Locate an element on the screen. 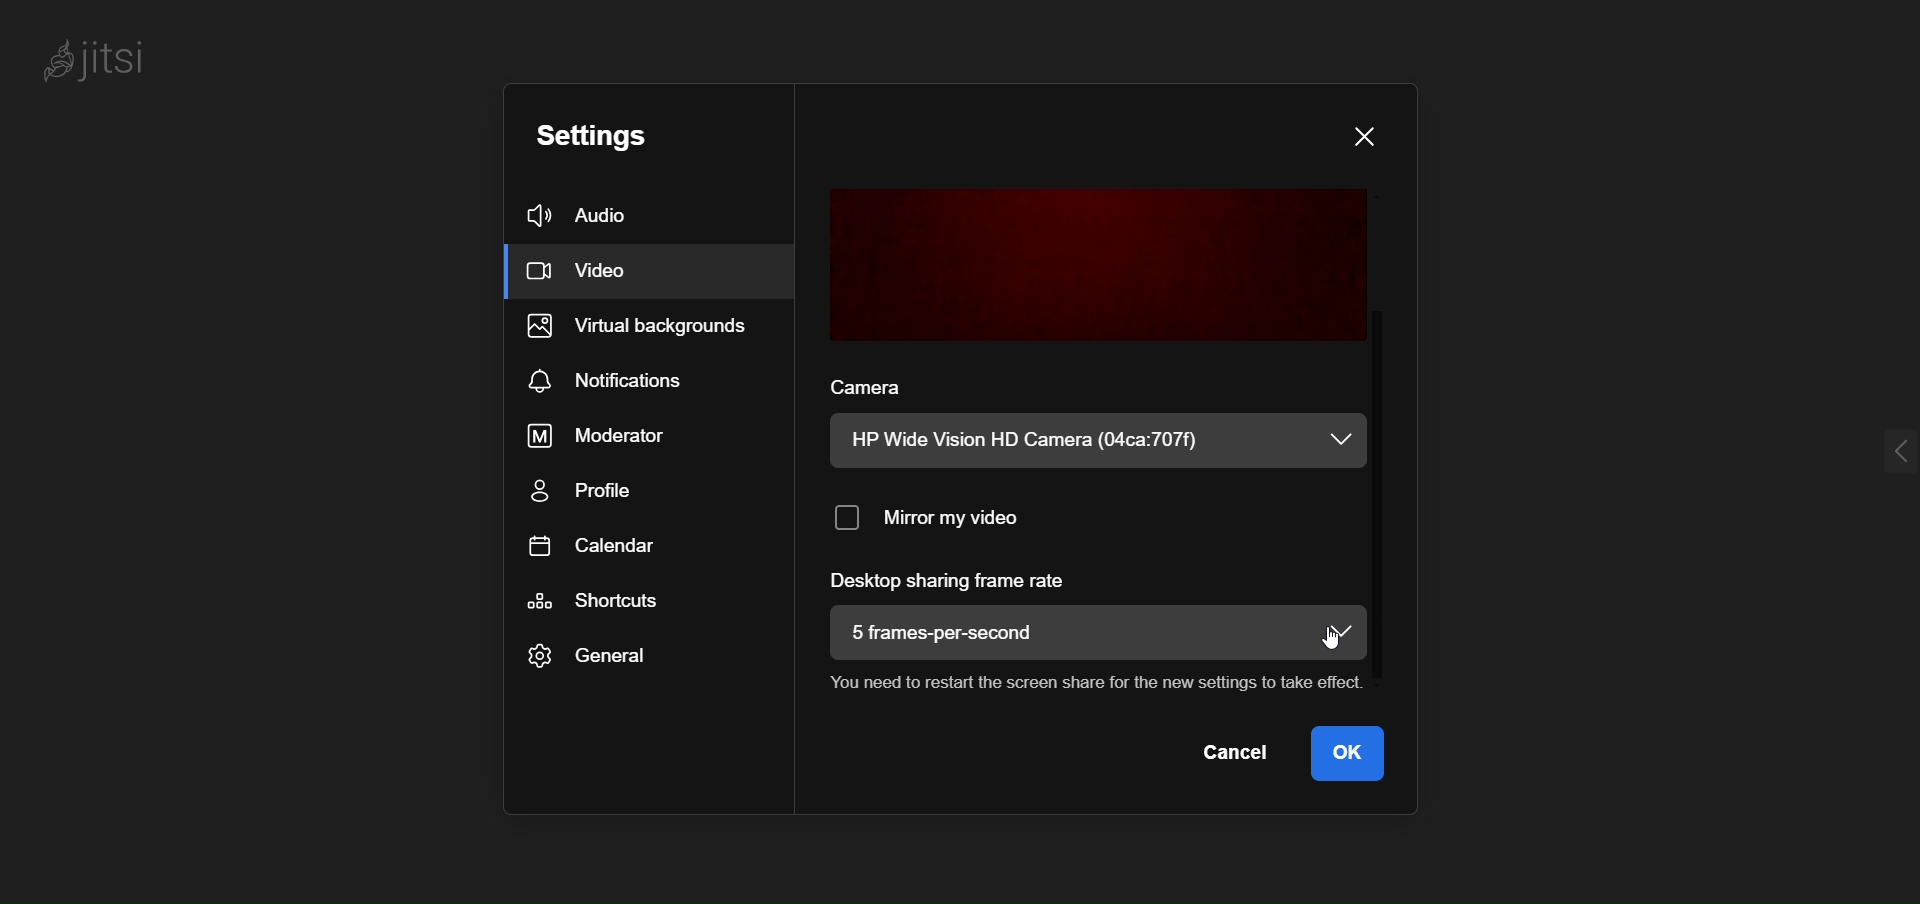 Image resolution: width=1920 pixels, height=904 pixels. cancel is located at coordinates (1241, 755).